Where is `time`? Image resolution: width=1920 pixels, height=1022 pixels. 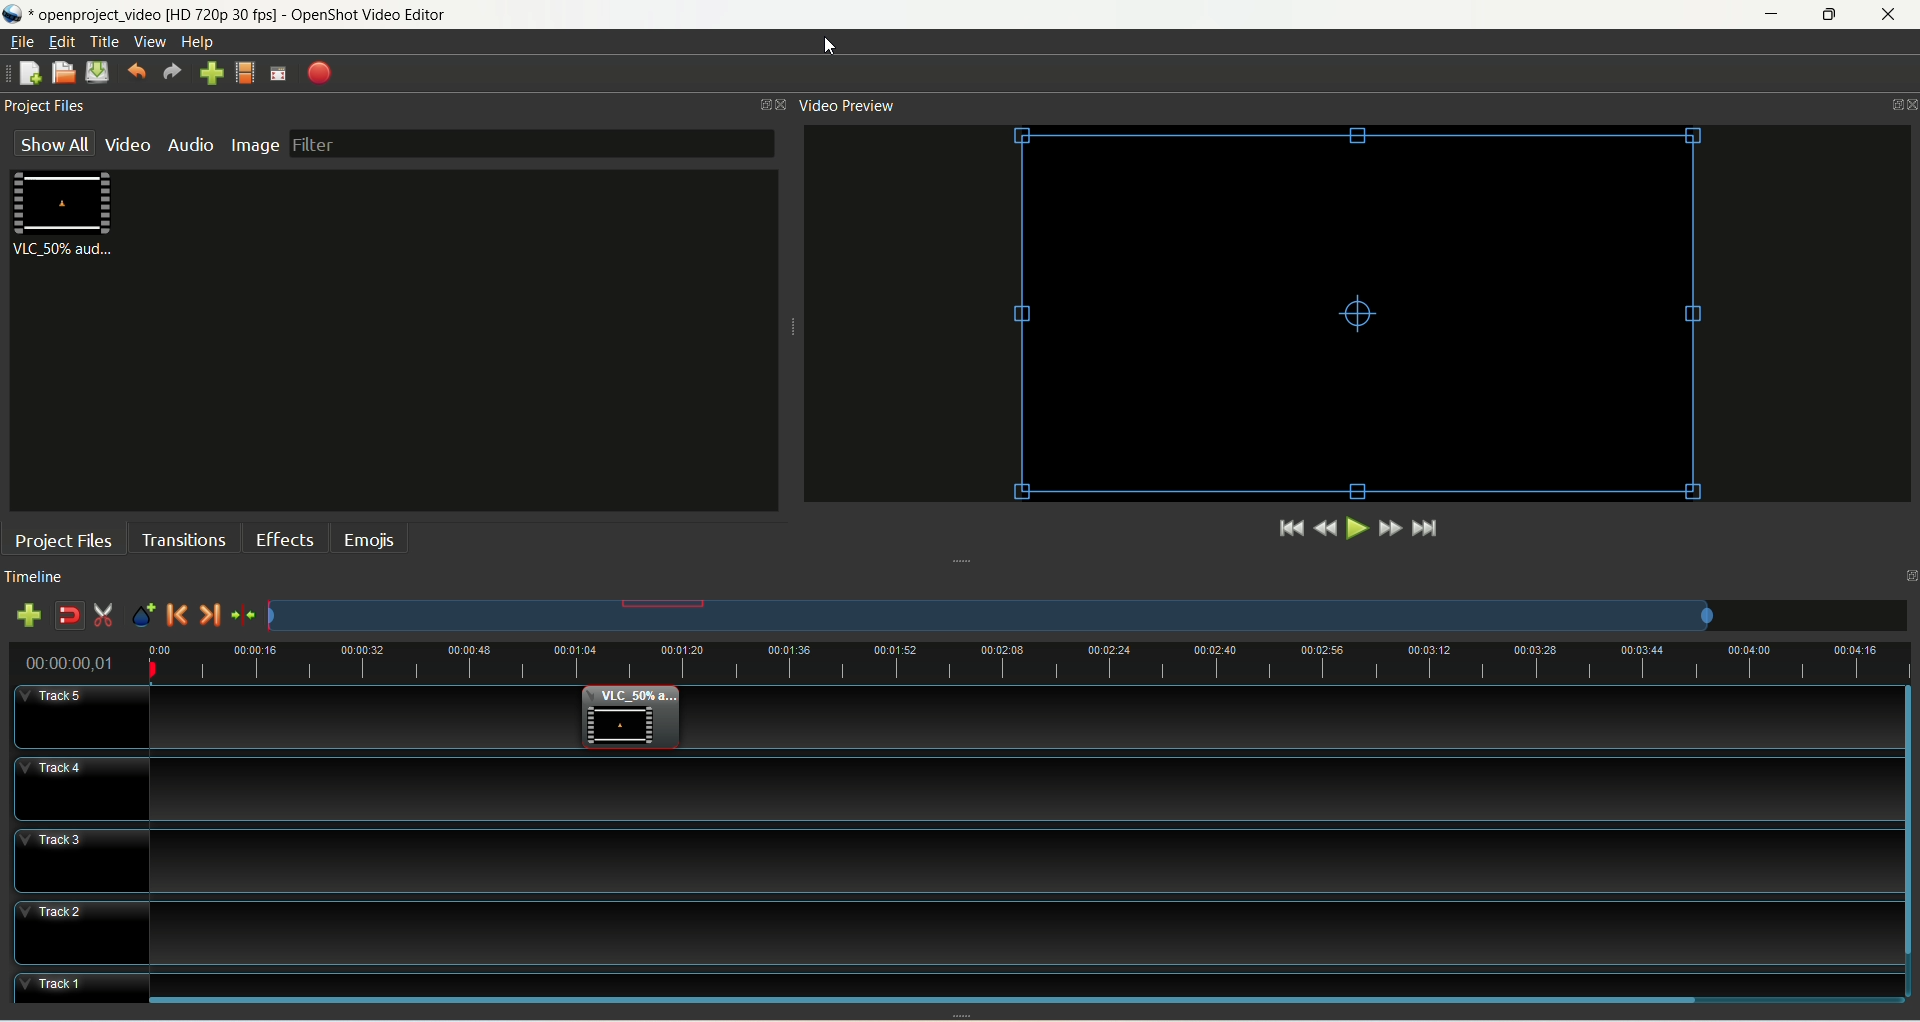
time is located at coordinates (79, 660).